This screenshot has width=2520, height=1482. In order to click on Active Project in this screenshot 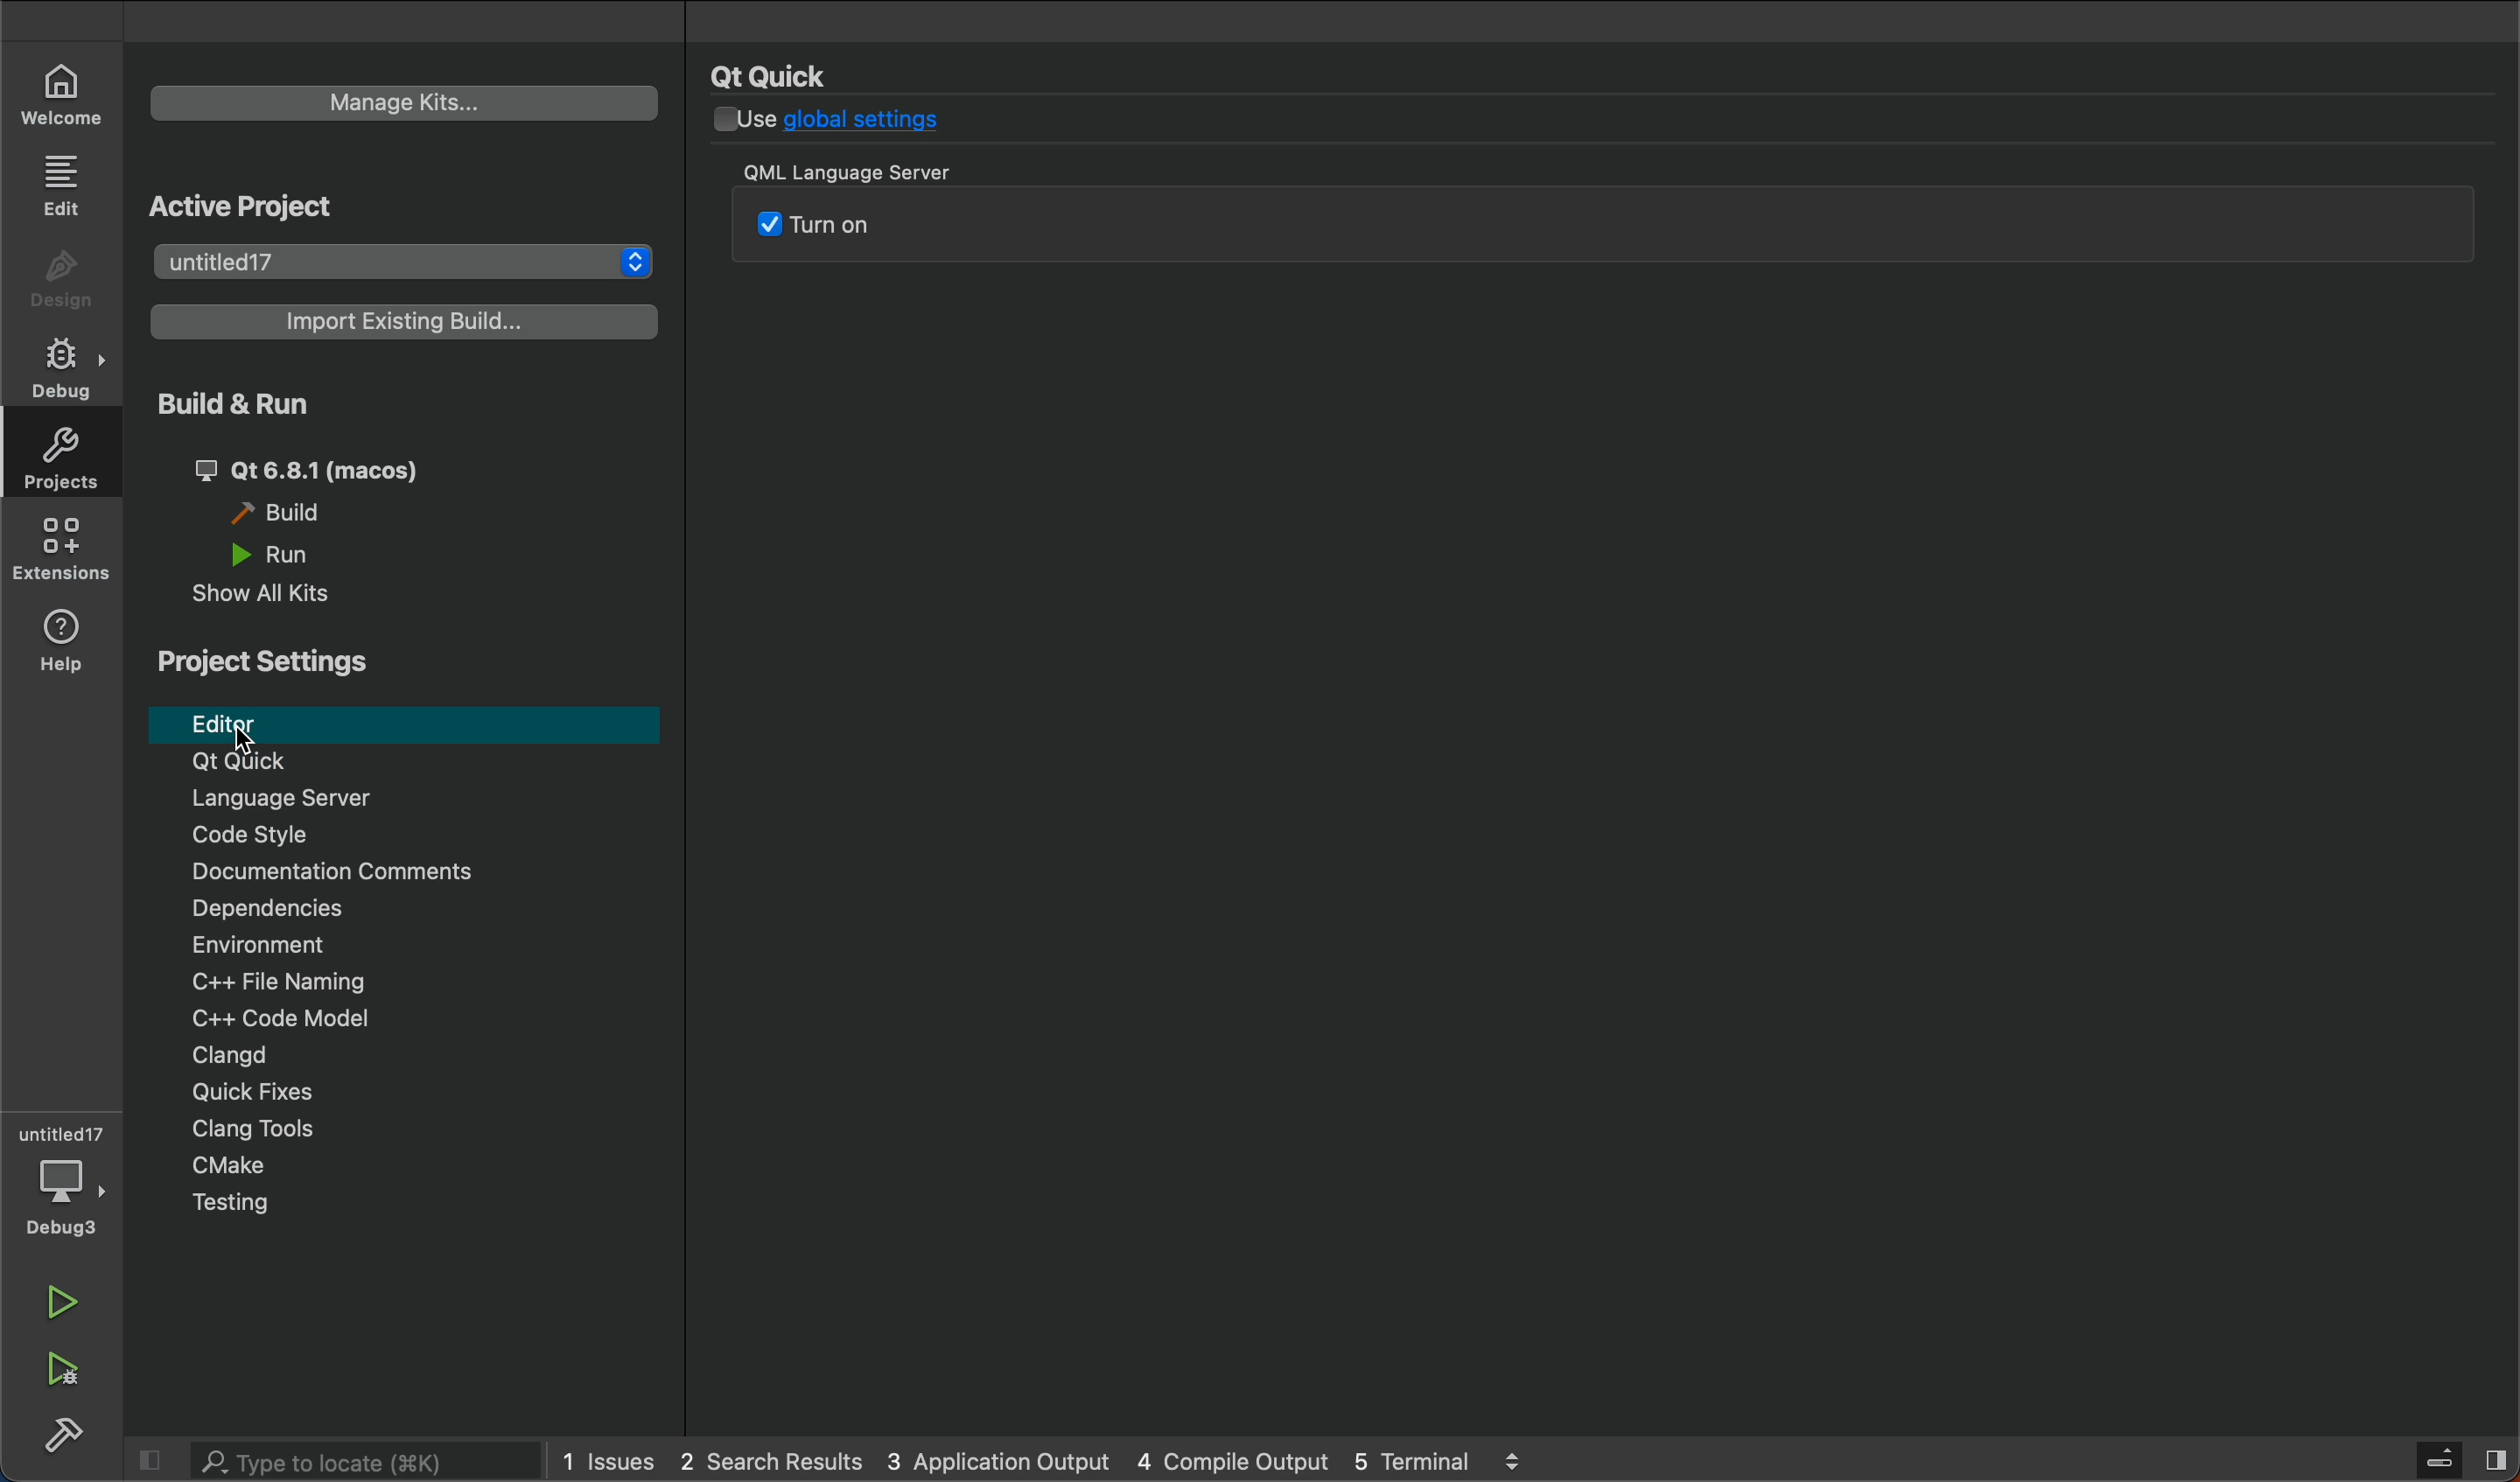, I will do `click(260, 204)`.